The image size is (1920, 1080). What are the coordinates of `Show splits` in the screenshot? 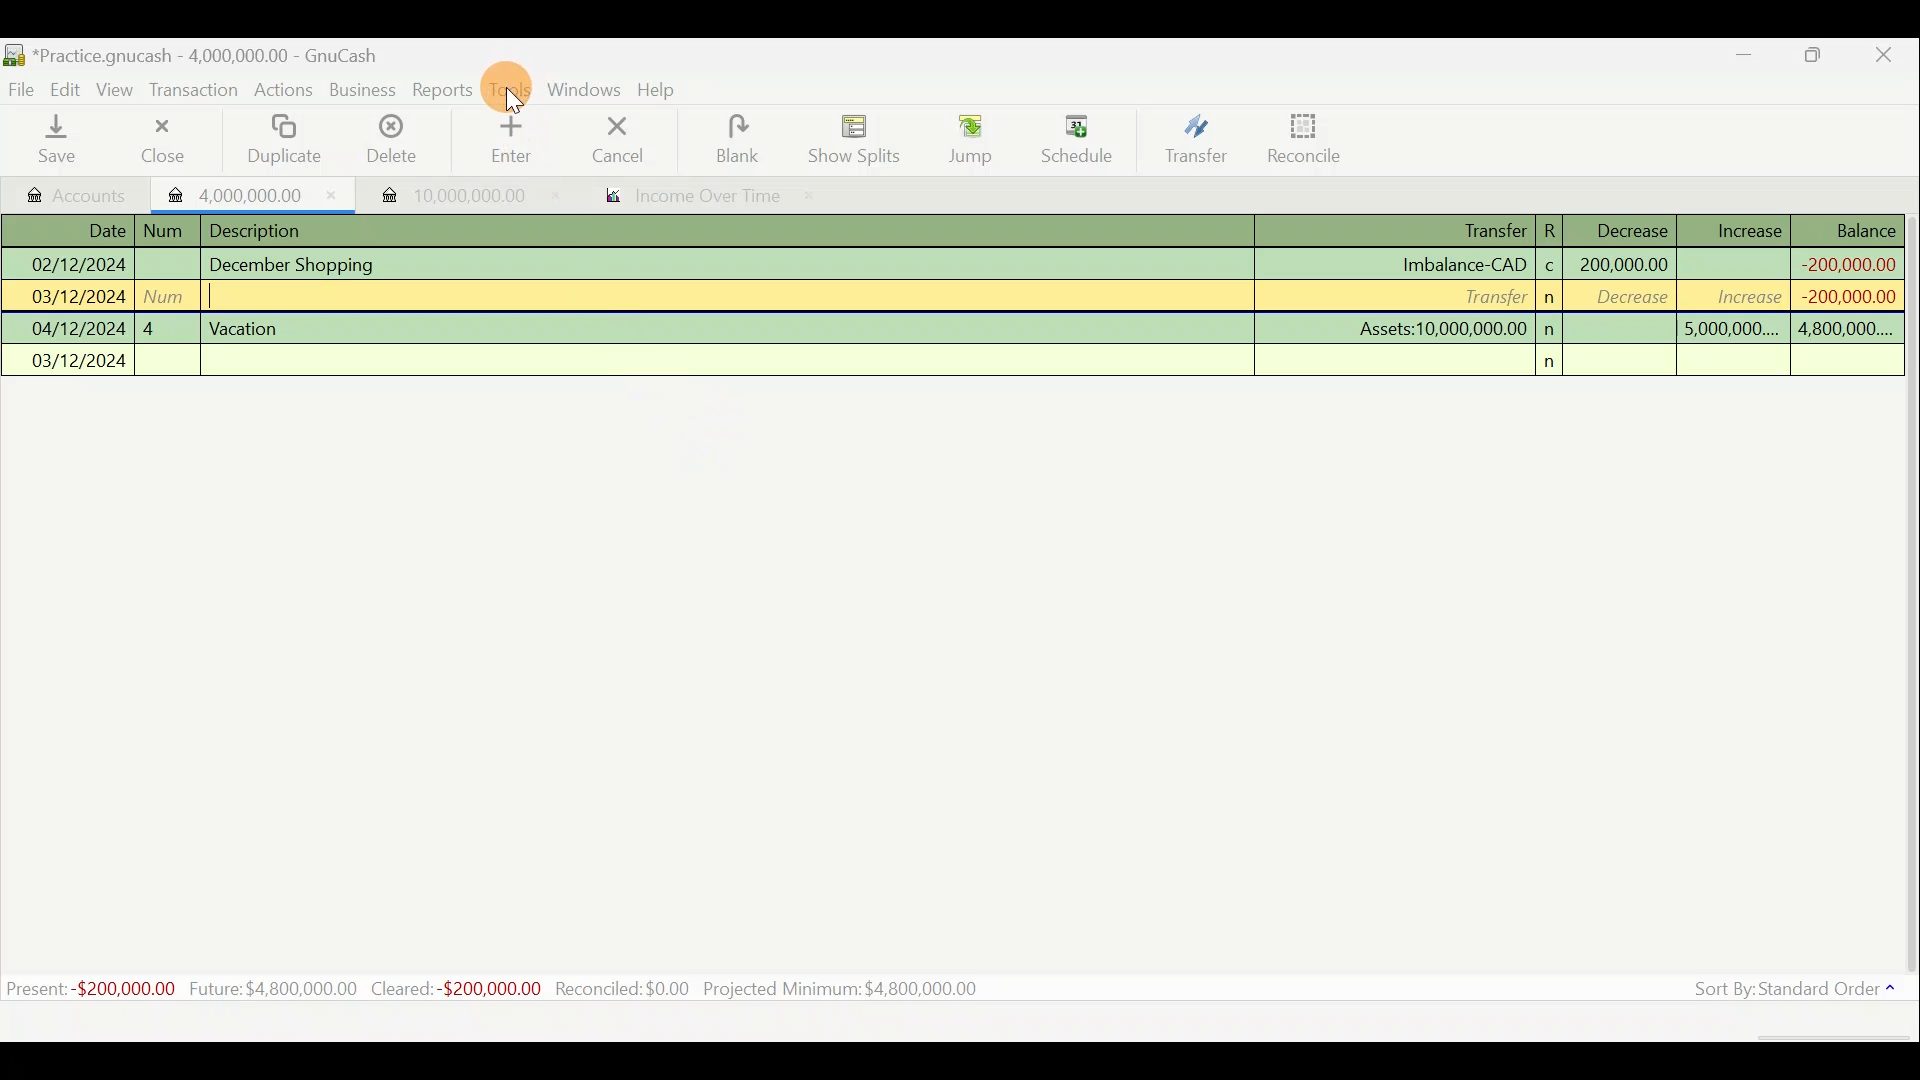 It's located at (856, 139).